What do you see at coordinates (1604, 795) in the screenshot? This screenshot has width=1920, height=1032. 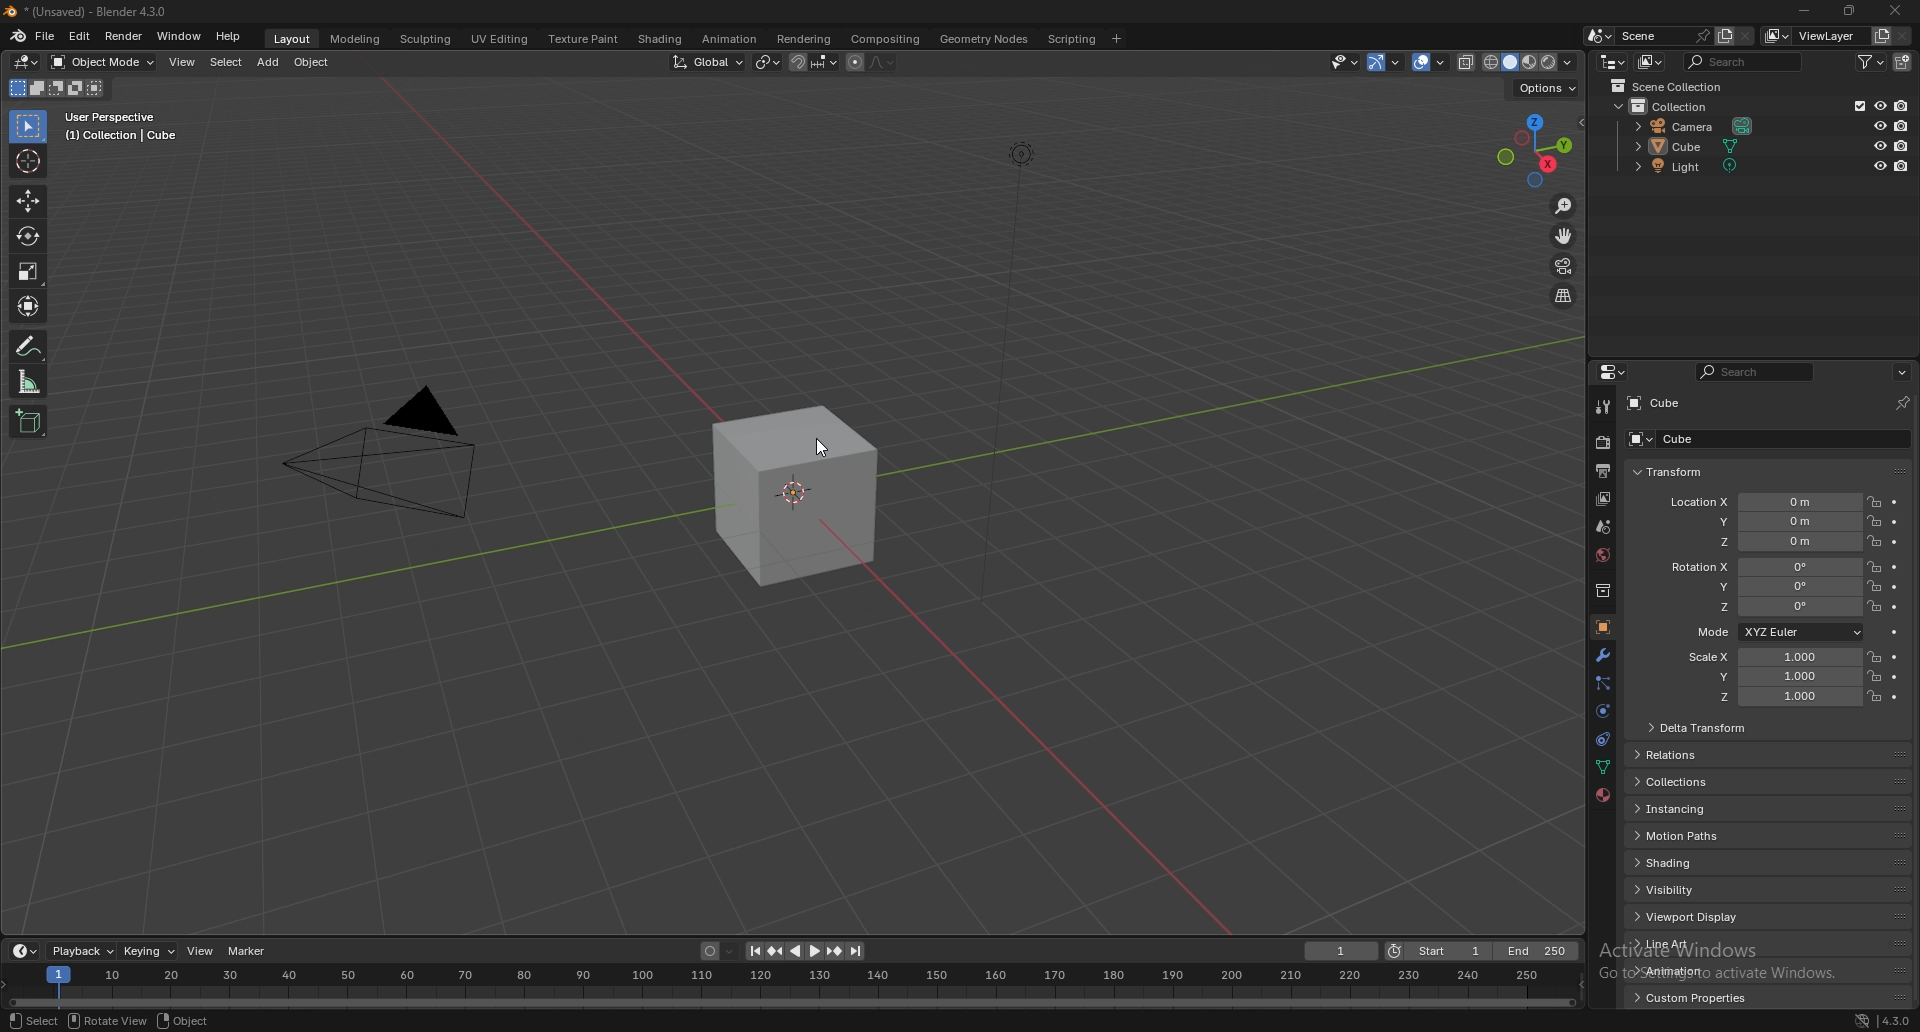 I see `material` at bounding box center [1604, 795].